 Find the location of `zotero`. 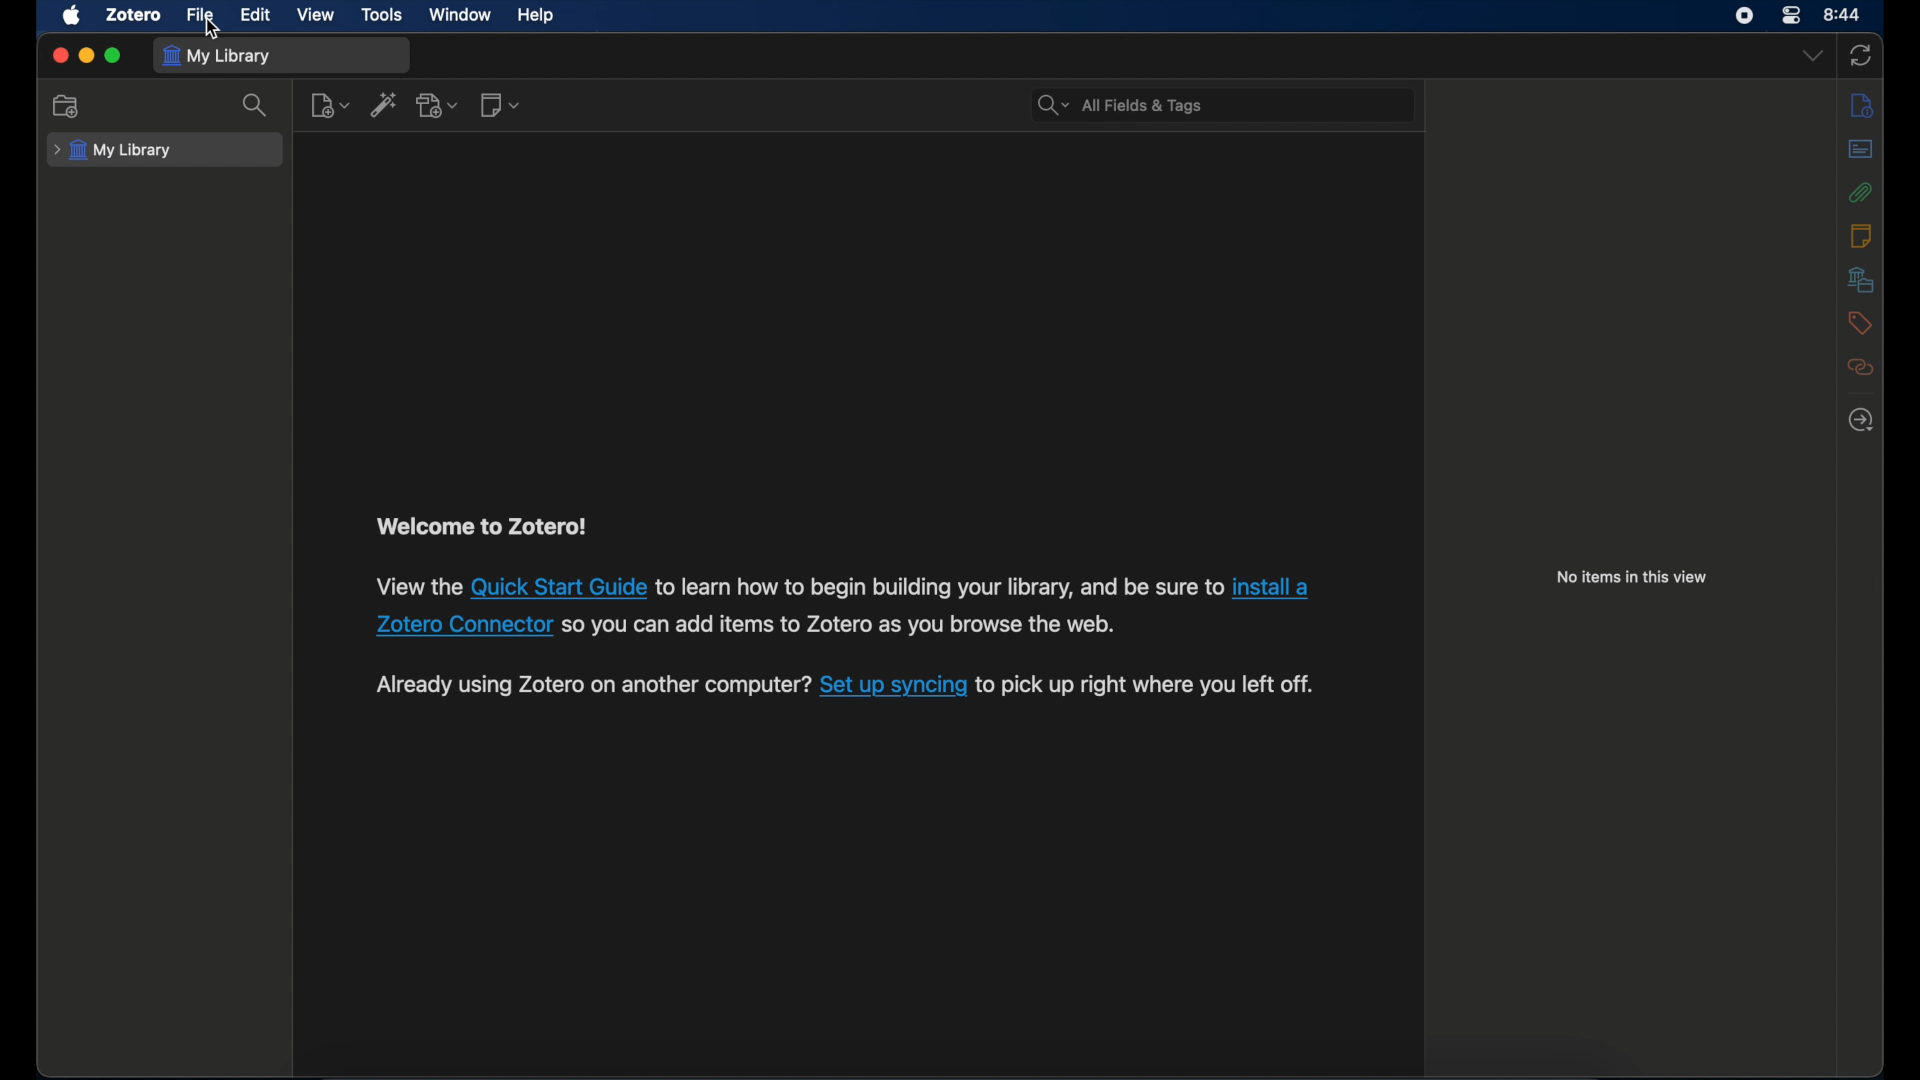

zotero is located at coordinates (134, 16).